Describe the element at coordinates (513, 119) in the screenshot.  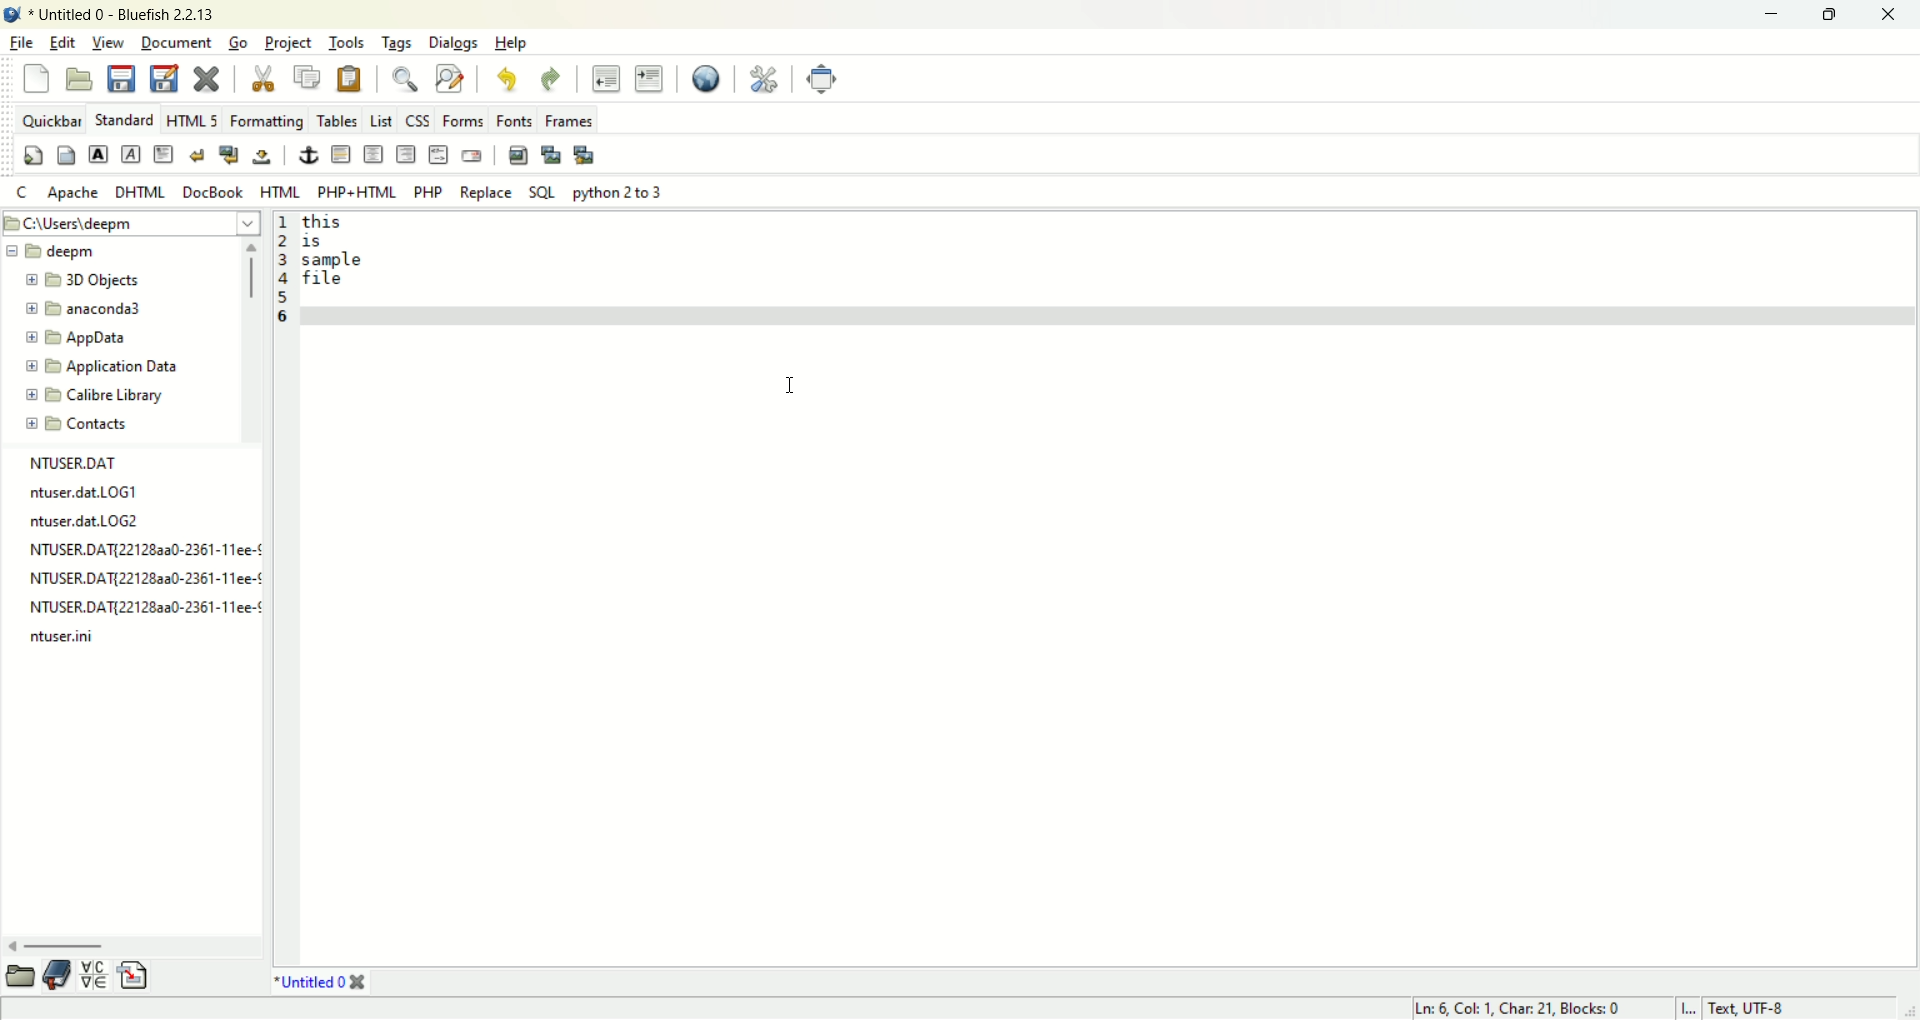
I see `fonts` at that location.